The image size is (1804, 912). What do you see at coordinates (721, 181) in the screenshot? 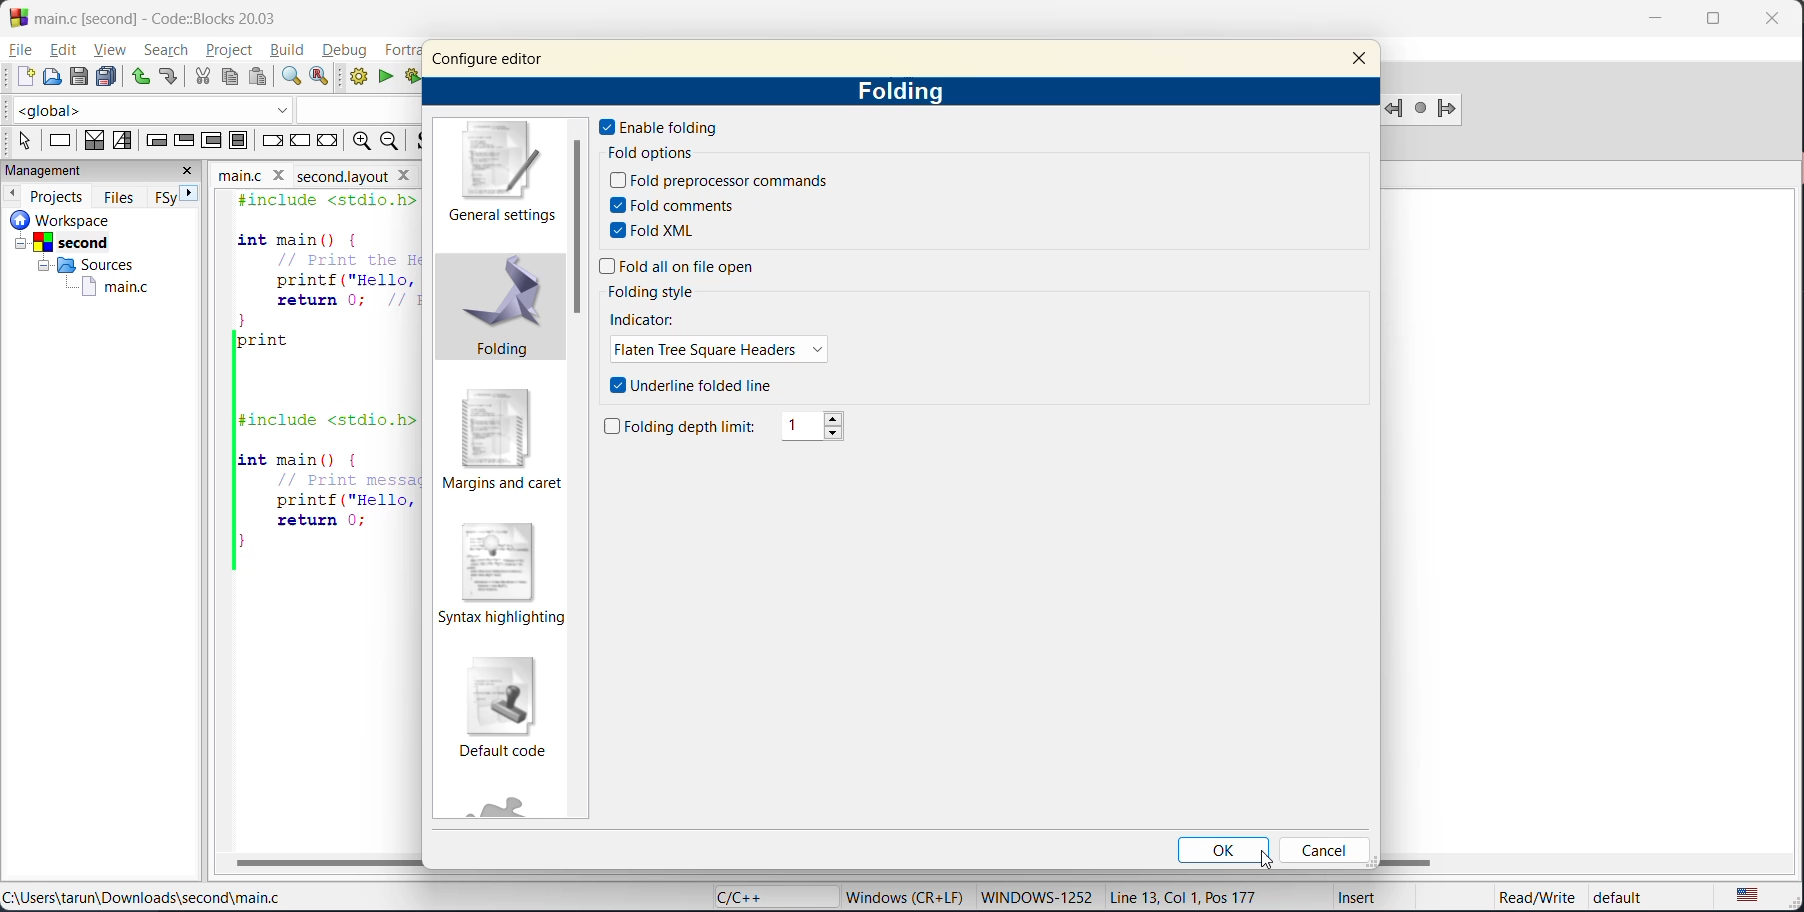
I see `fold preprocessor commands` at bounding box center [721, 181].